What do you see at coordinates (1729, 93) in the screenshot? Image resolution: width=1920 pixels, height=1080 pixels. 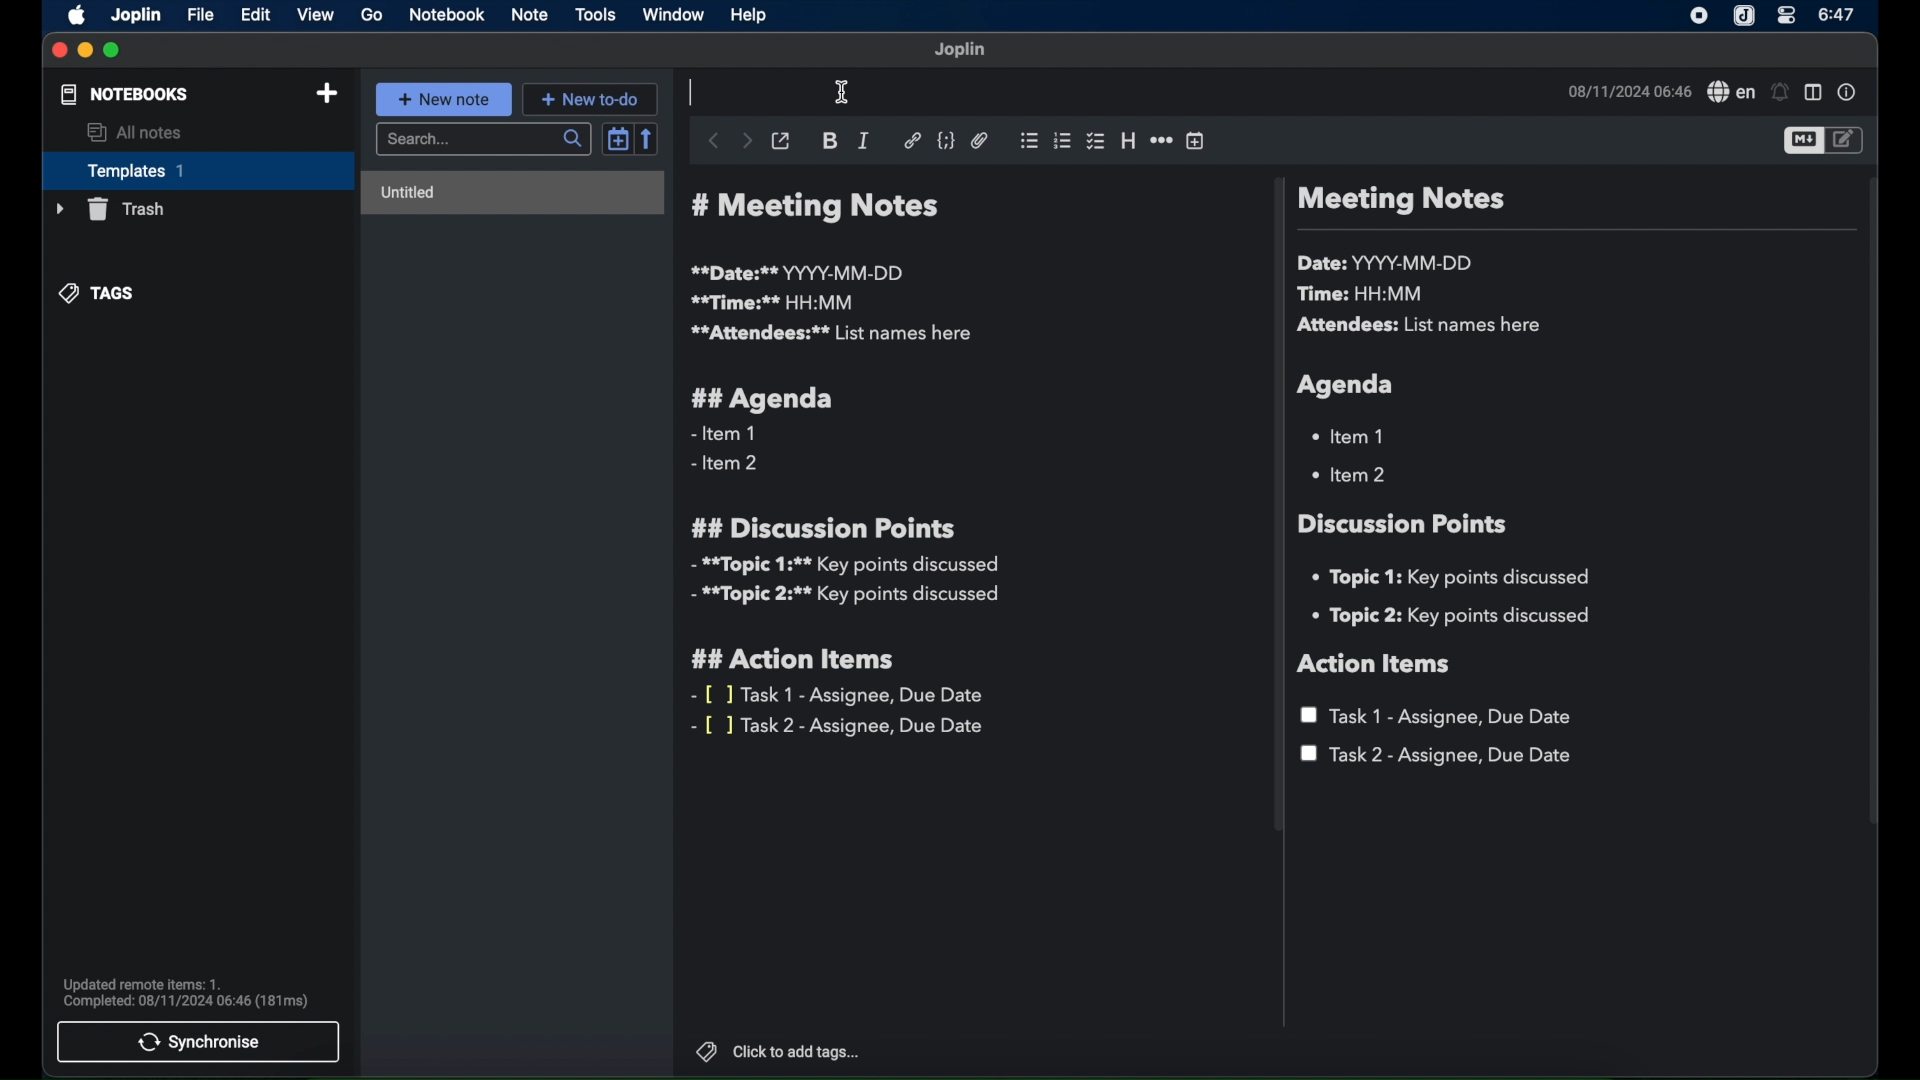 I see `spell checker` at bounding box center [1729, 93].